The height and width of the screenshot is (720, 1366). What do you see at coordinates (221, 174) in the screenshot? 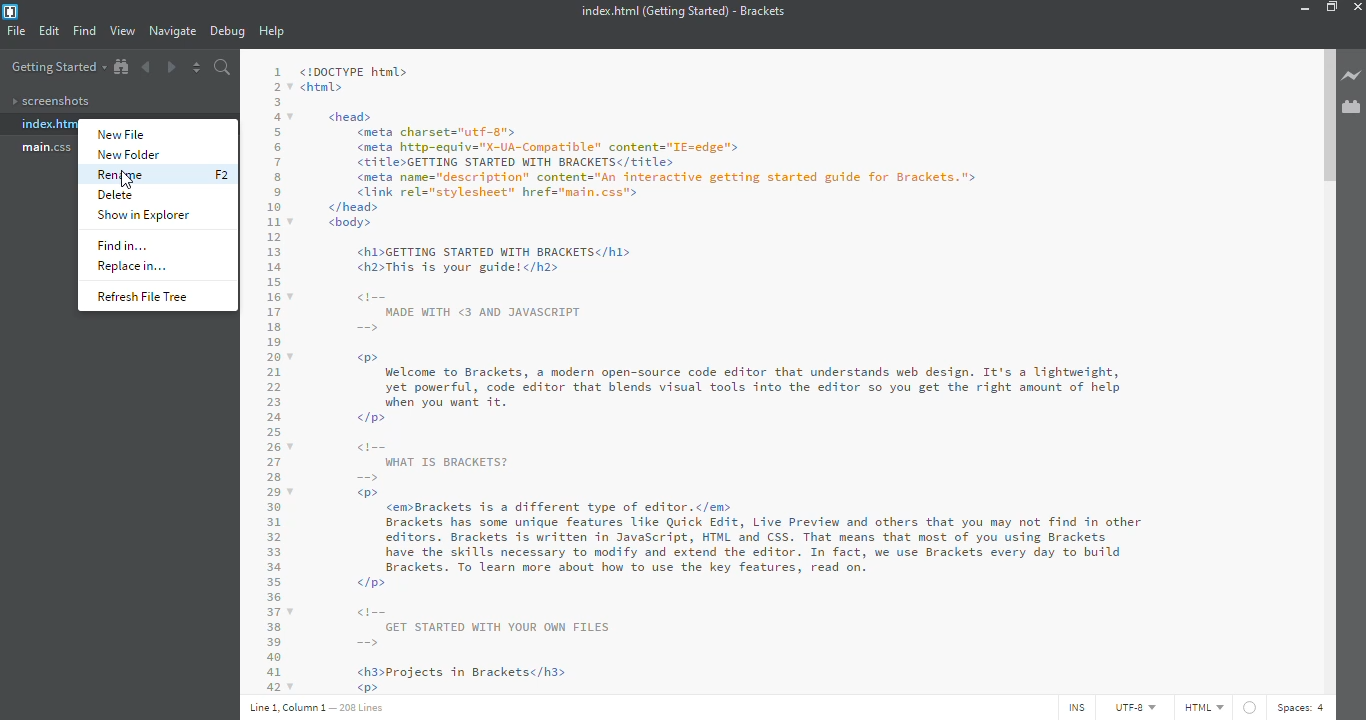
I see `f2` at bounding box center [221, 174].